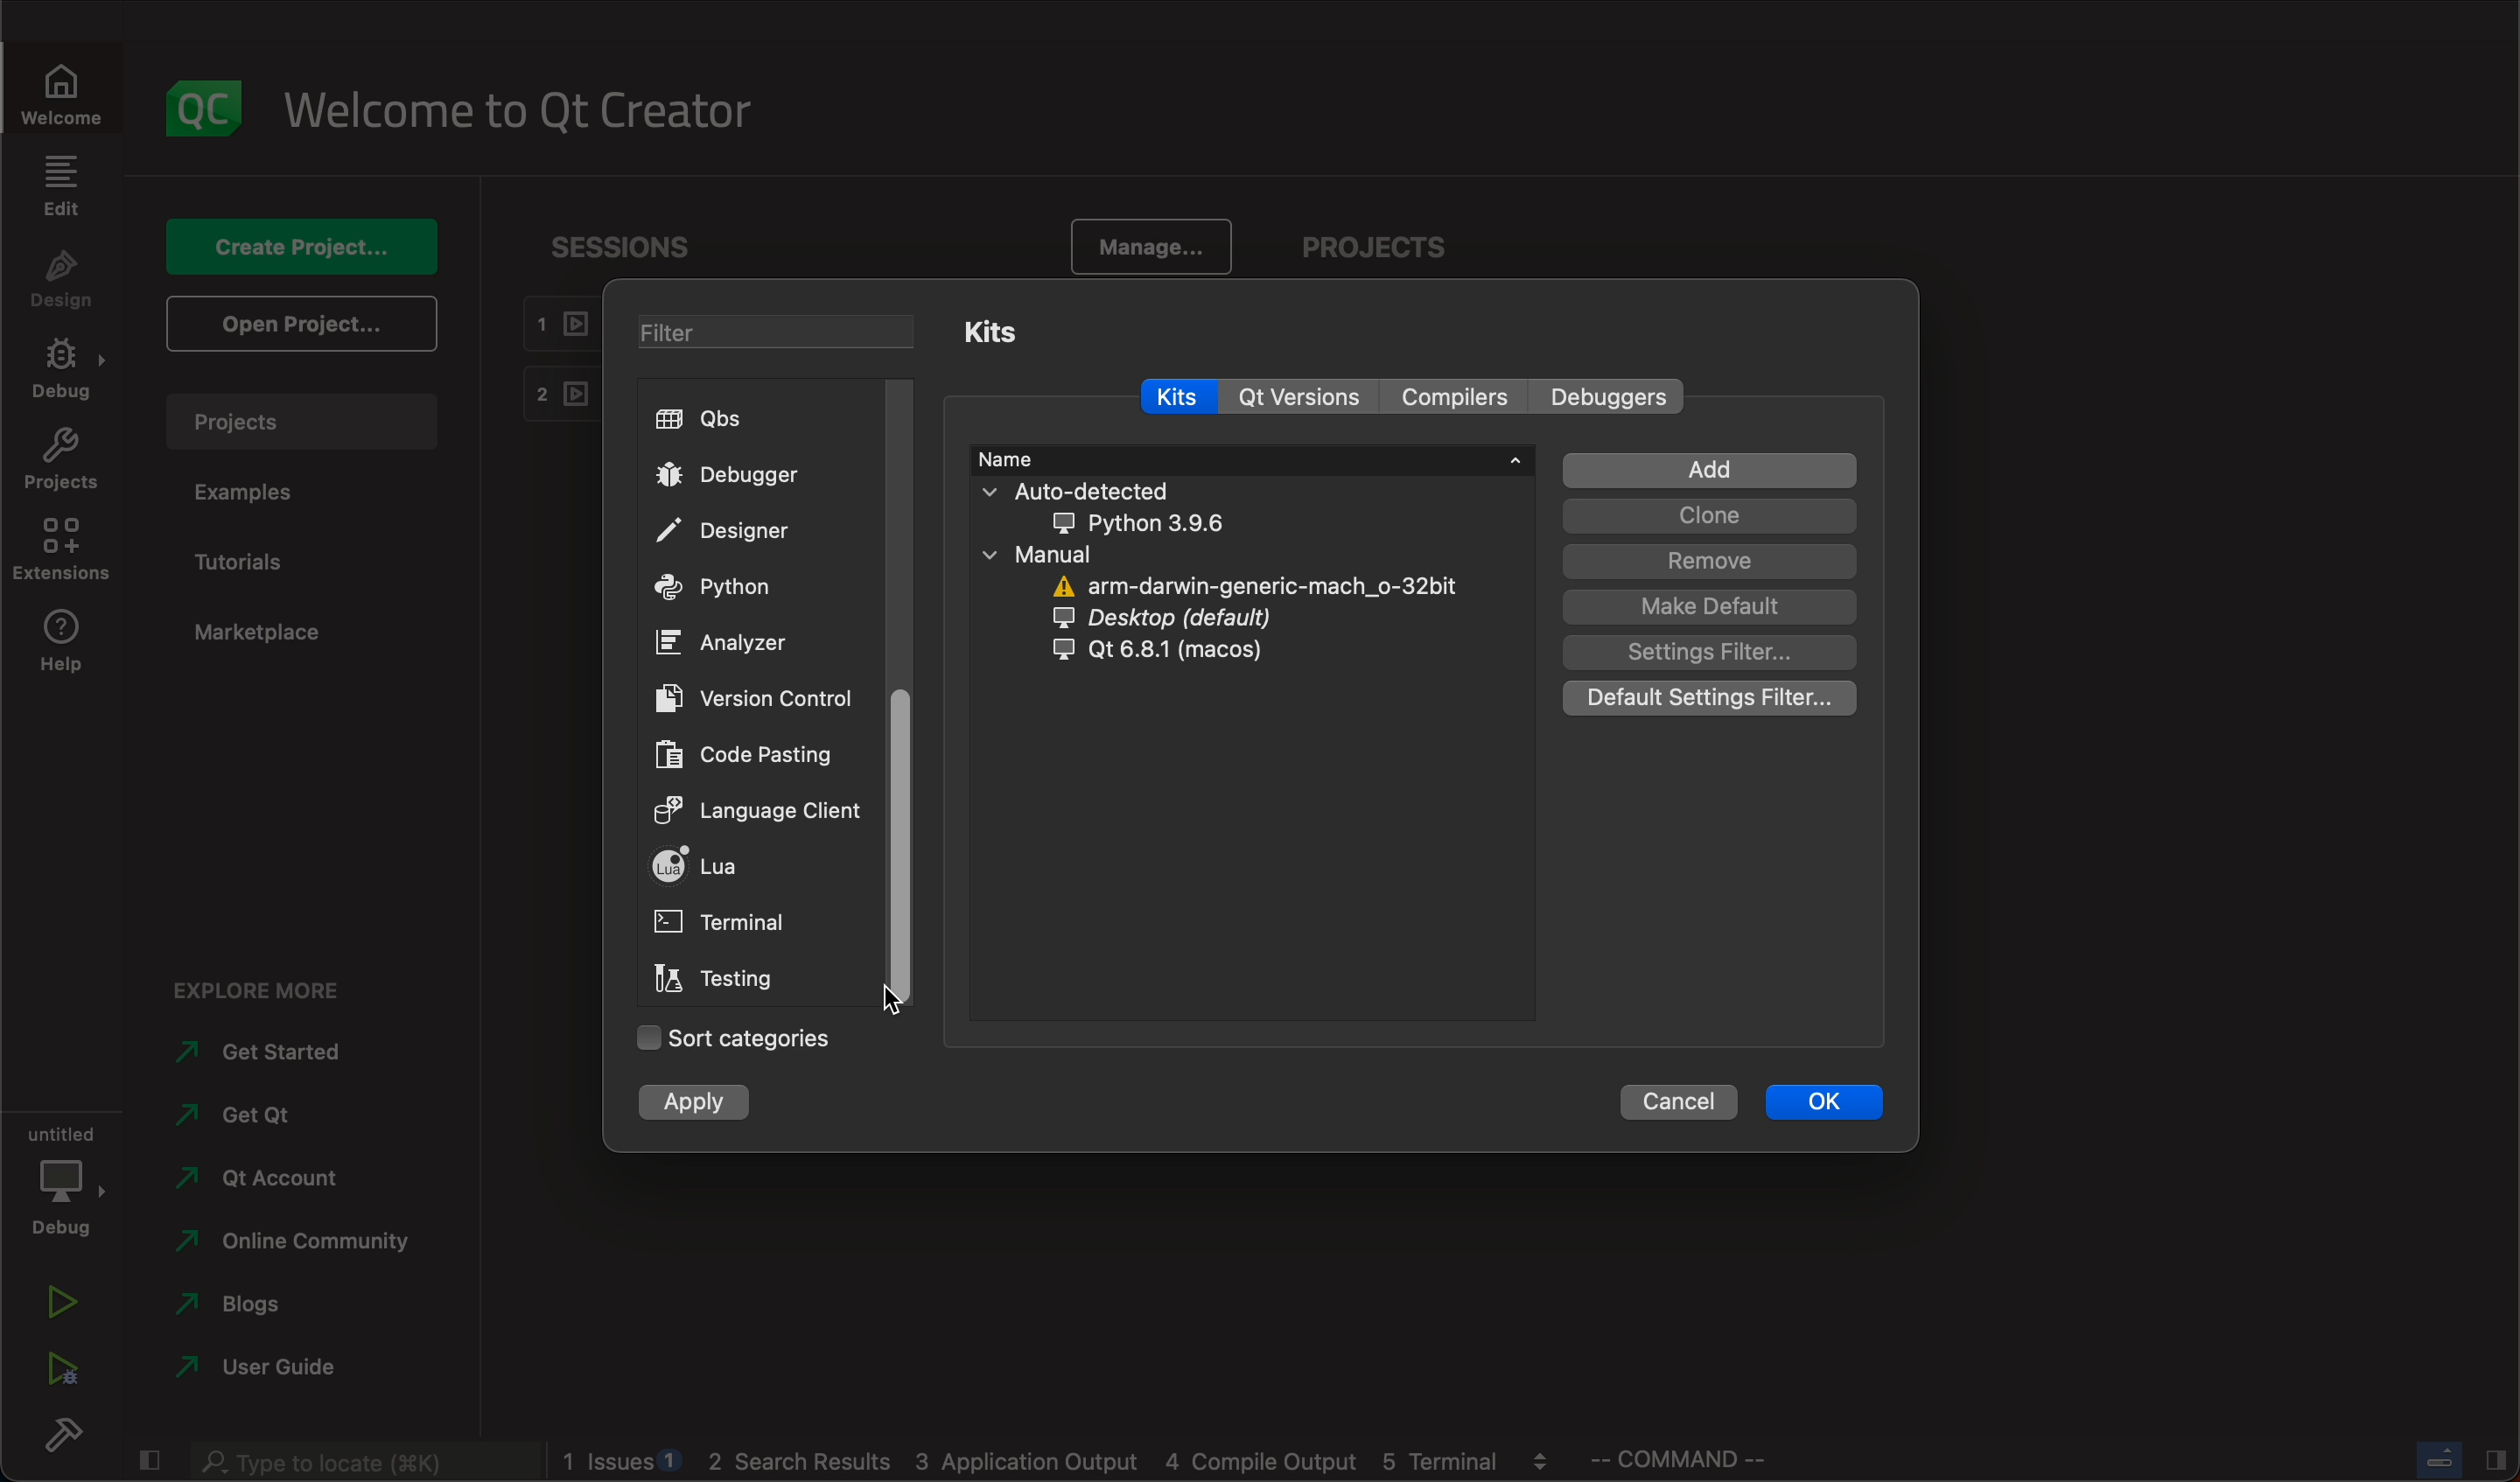  I want to click on account, so click(259, 1182).